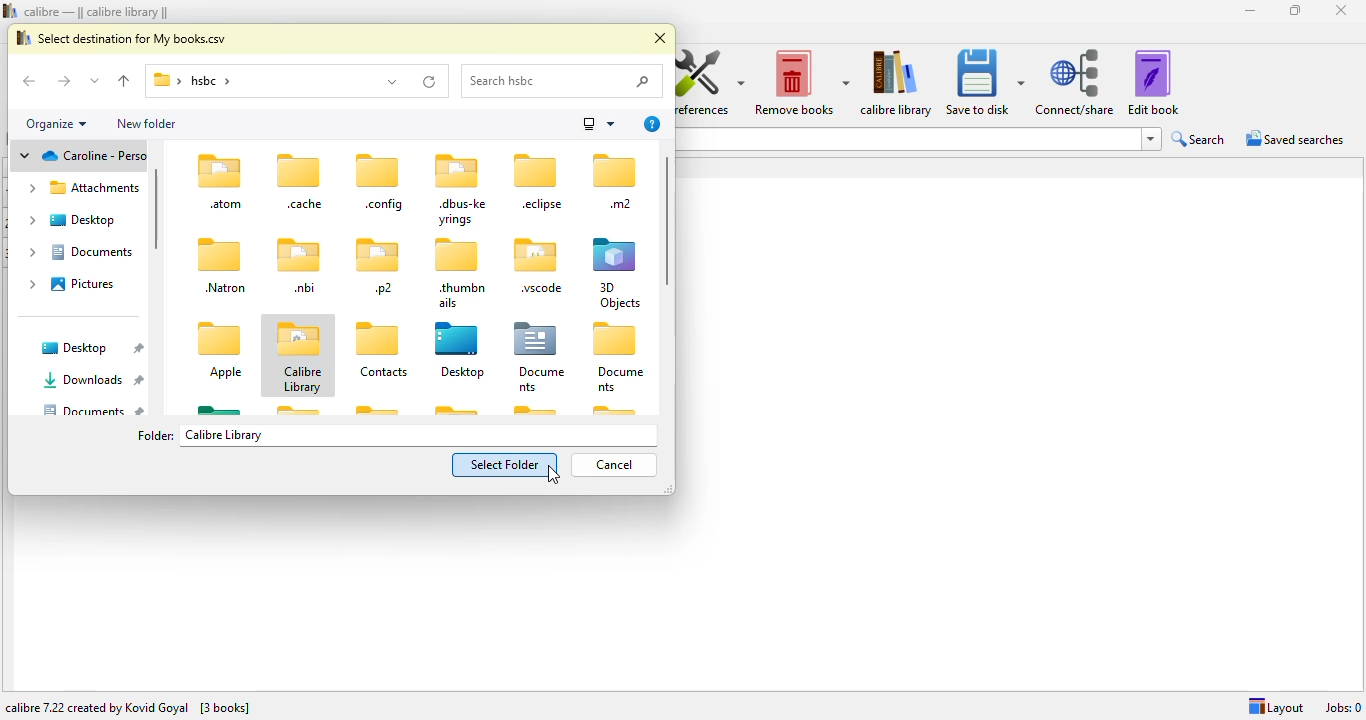 Image resolution: width=1366 pixels, height=720 pixels. What do you see at coordinates (58, 124) in the screenshot?
I see `organize` at bounding box center [58, 124].